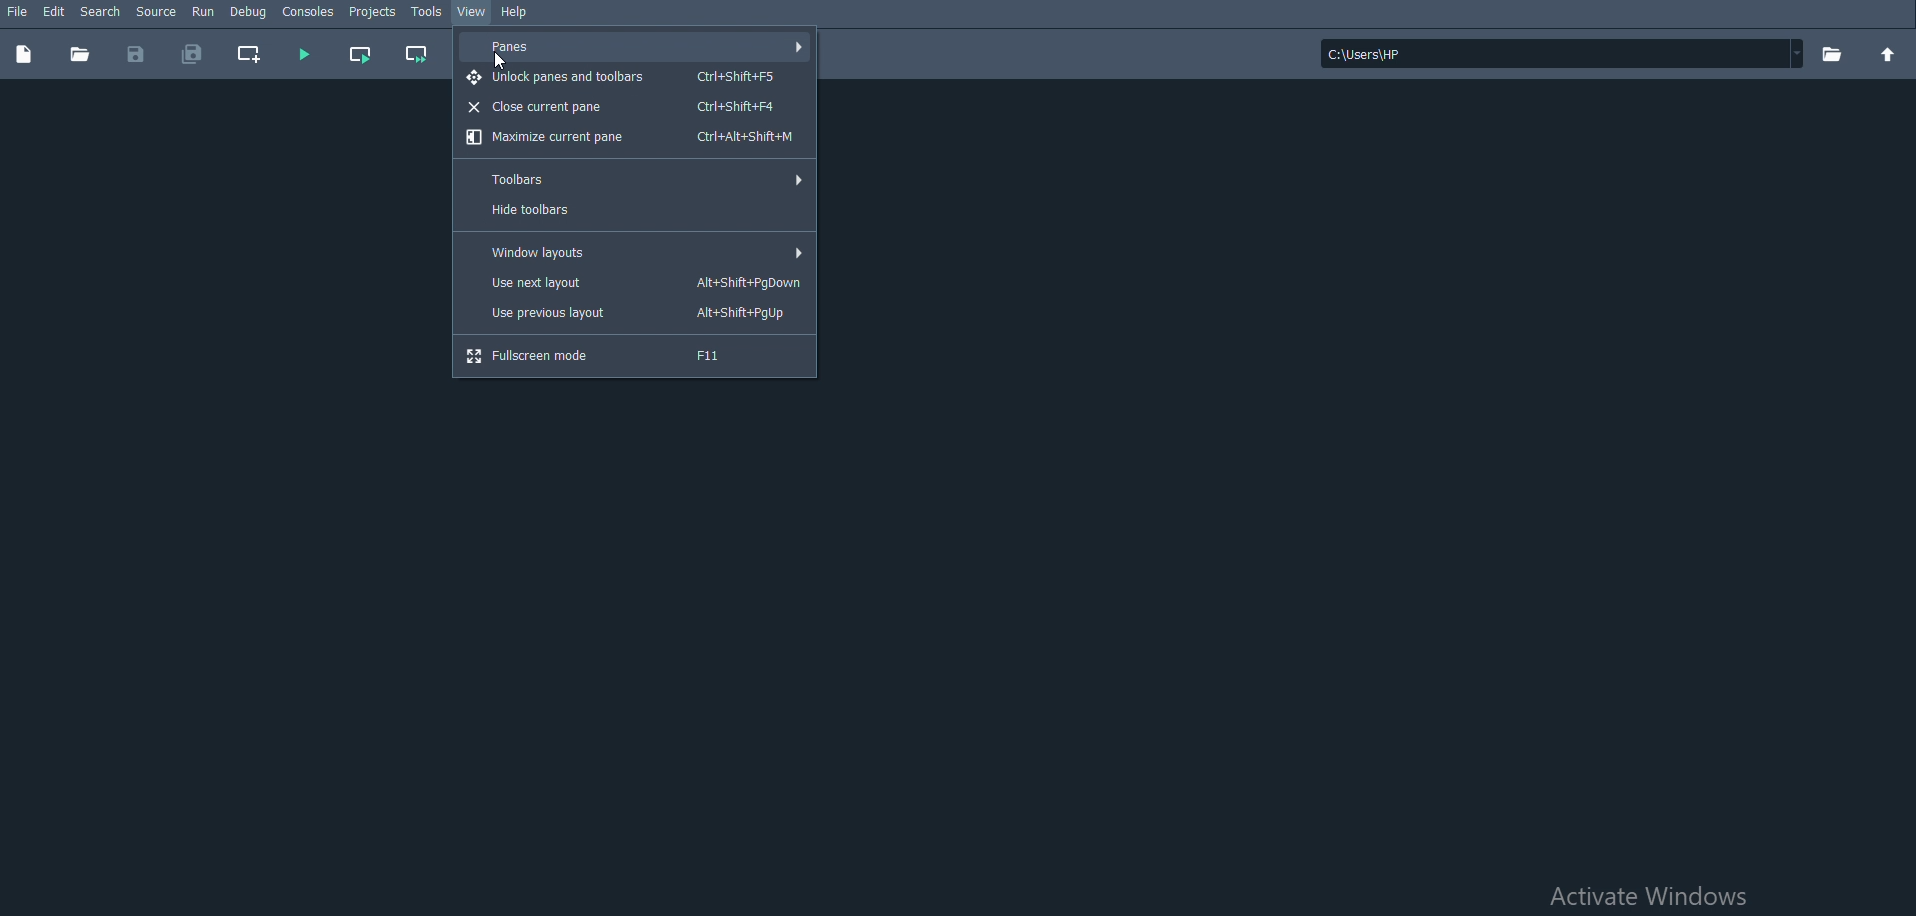  What do you see at coordinates (1888, 54) in the screenshot?
I see `Change to parent directory` at bounding box center [1888, 54].